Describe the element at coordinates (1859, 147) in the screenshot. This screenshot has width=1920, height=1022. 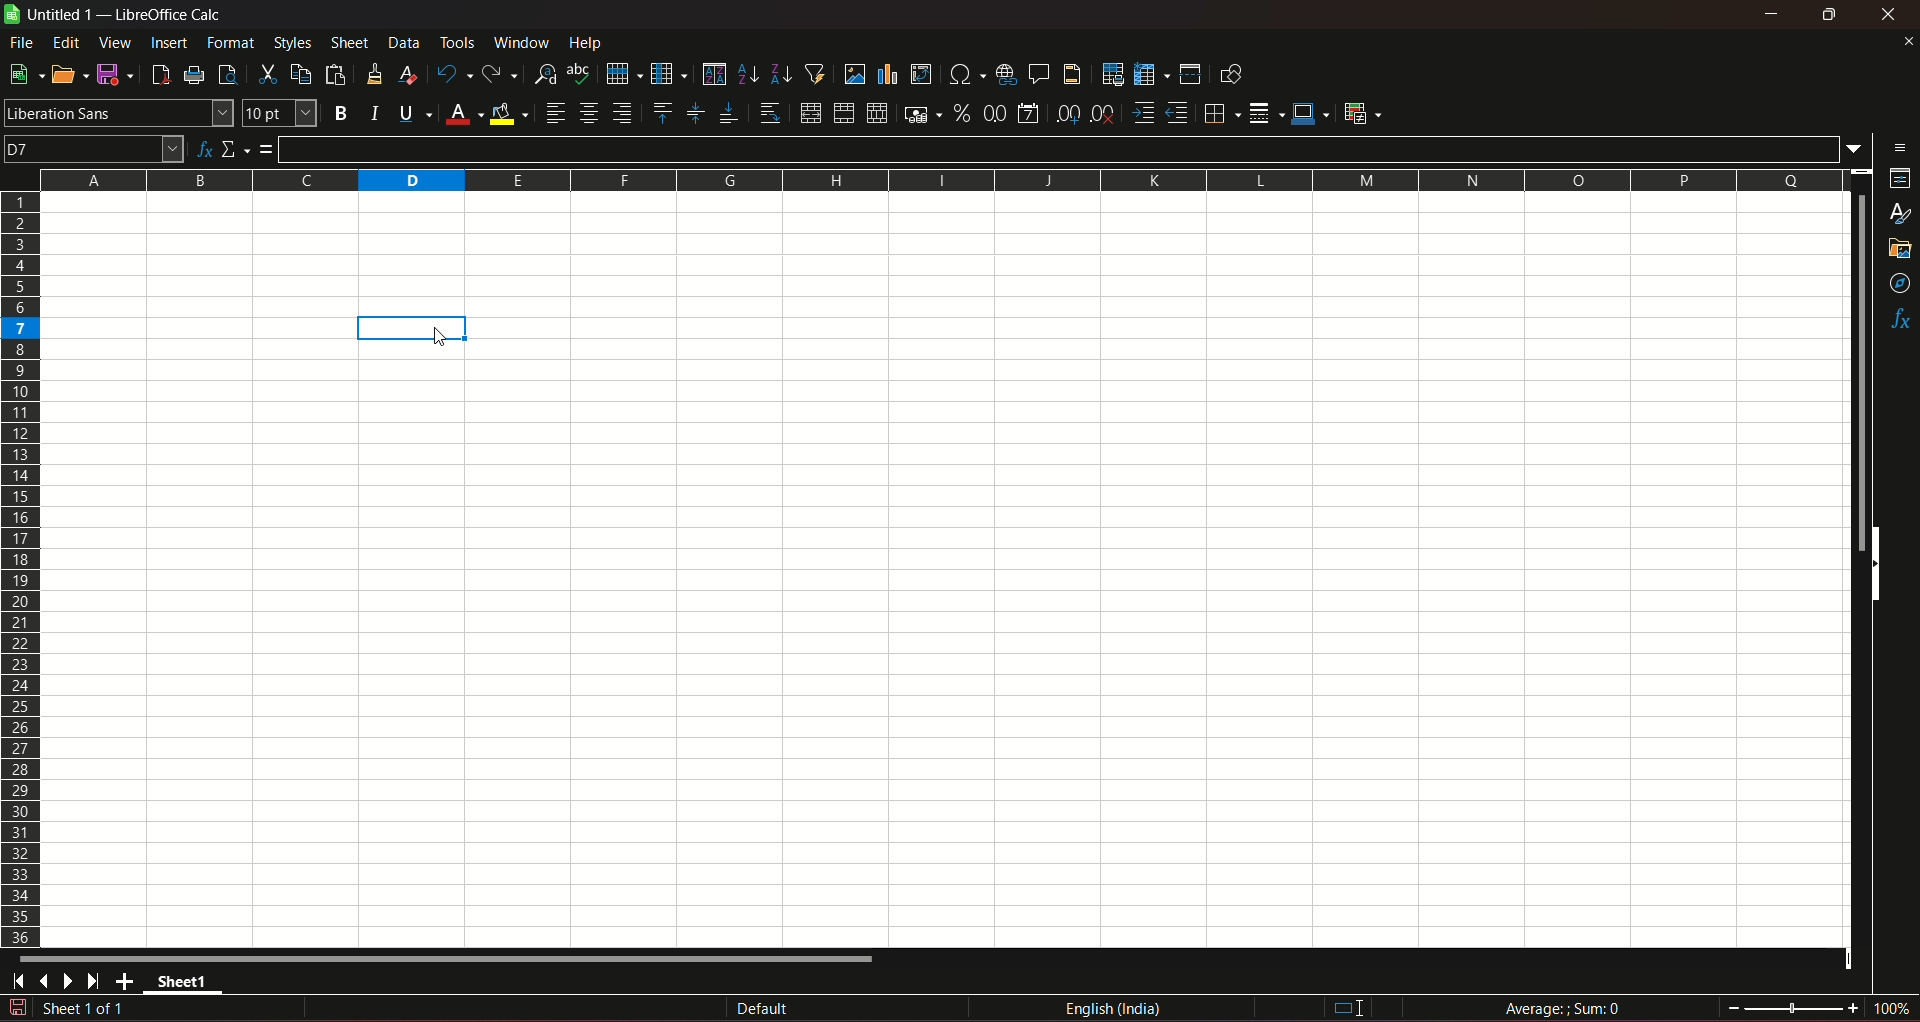
I see `expand formula bar` at that location.